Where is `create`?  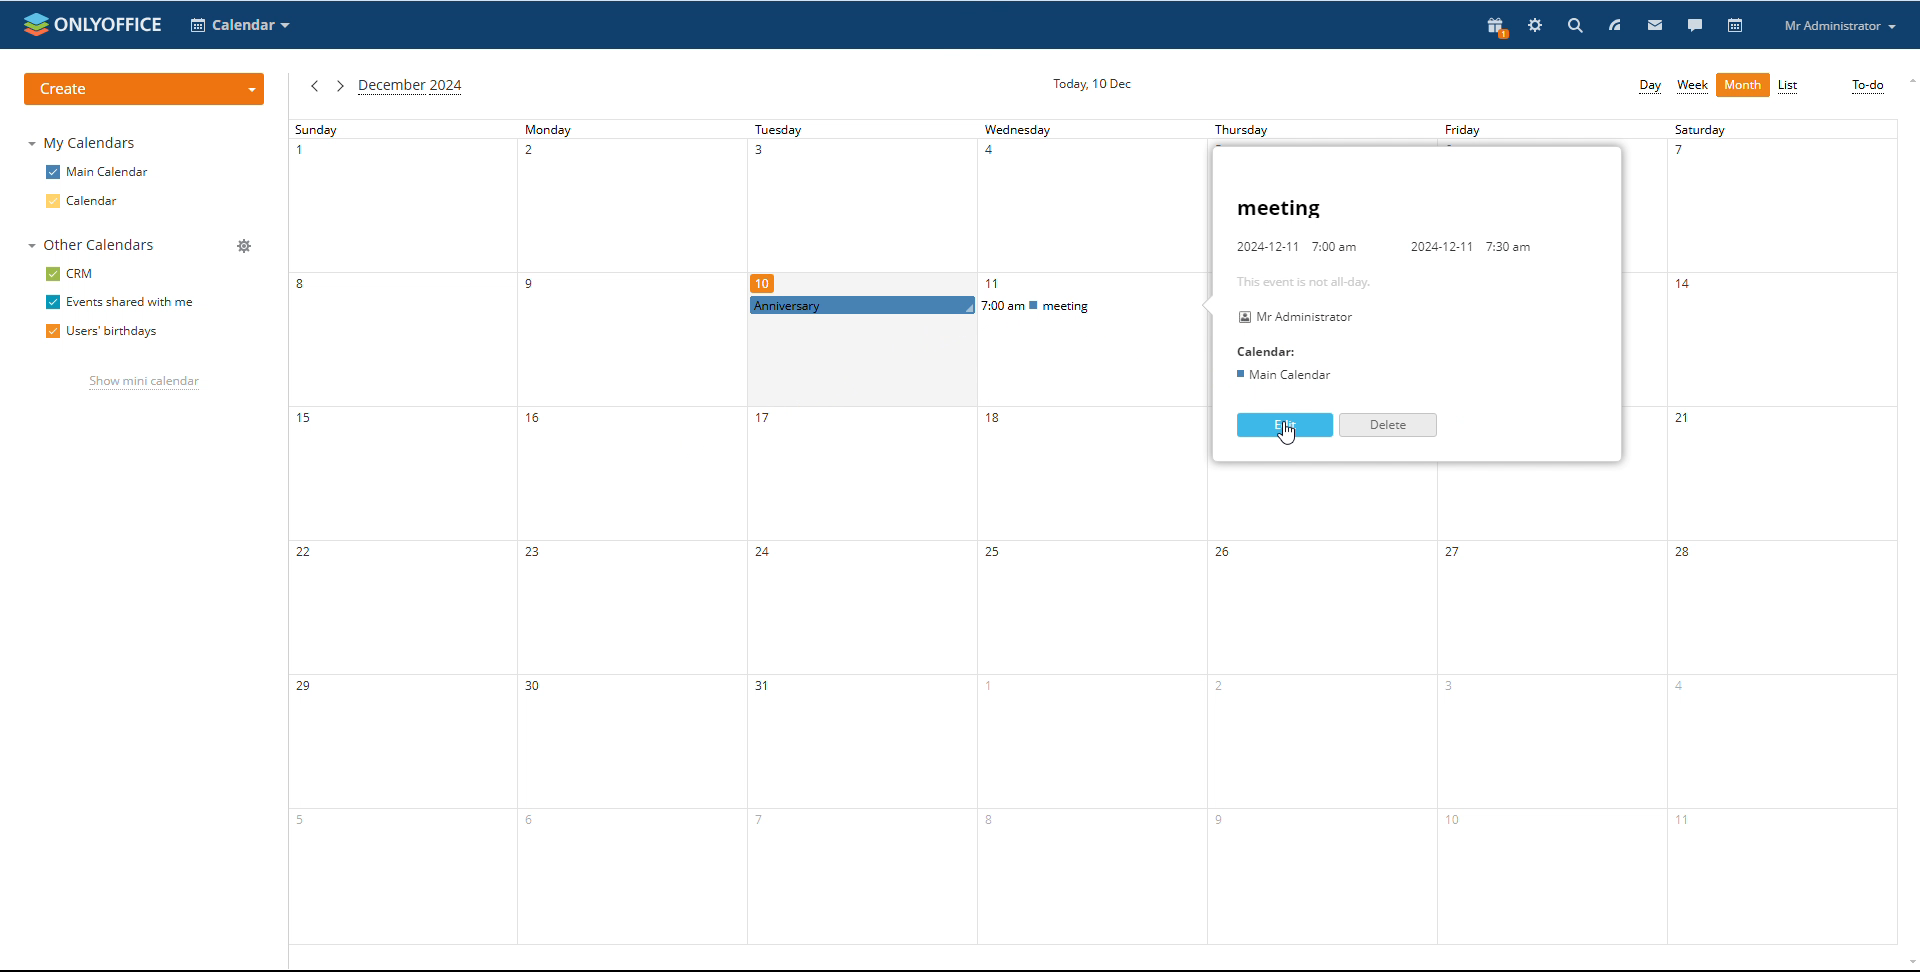
create is located at coordinates (146, 89).